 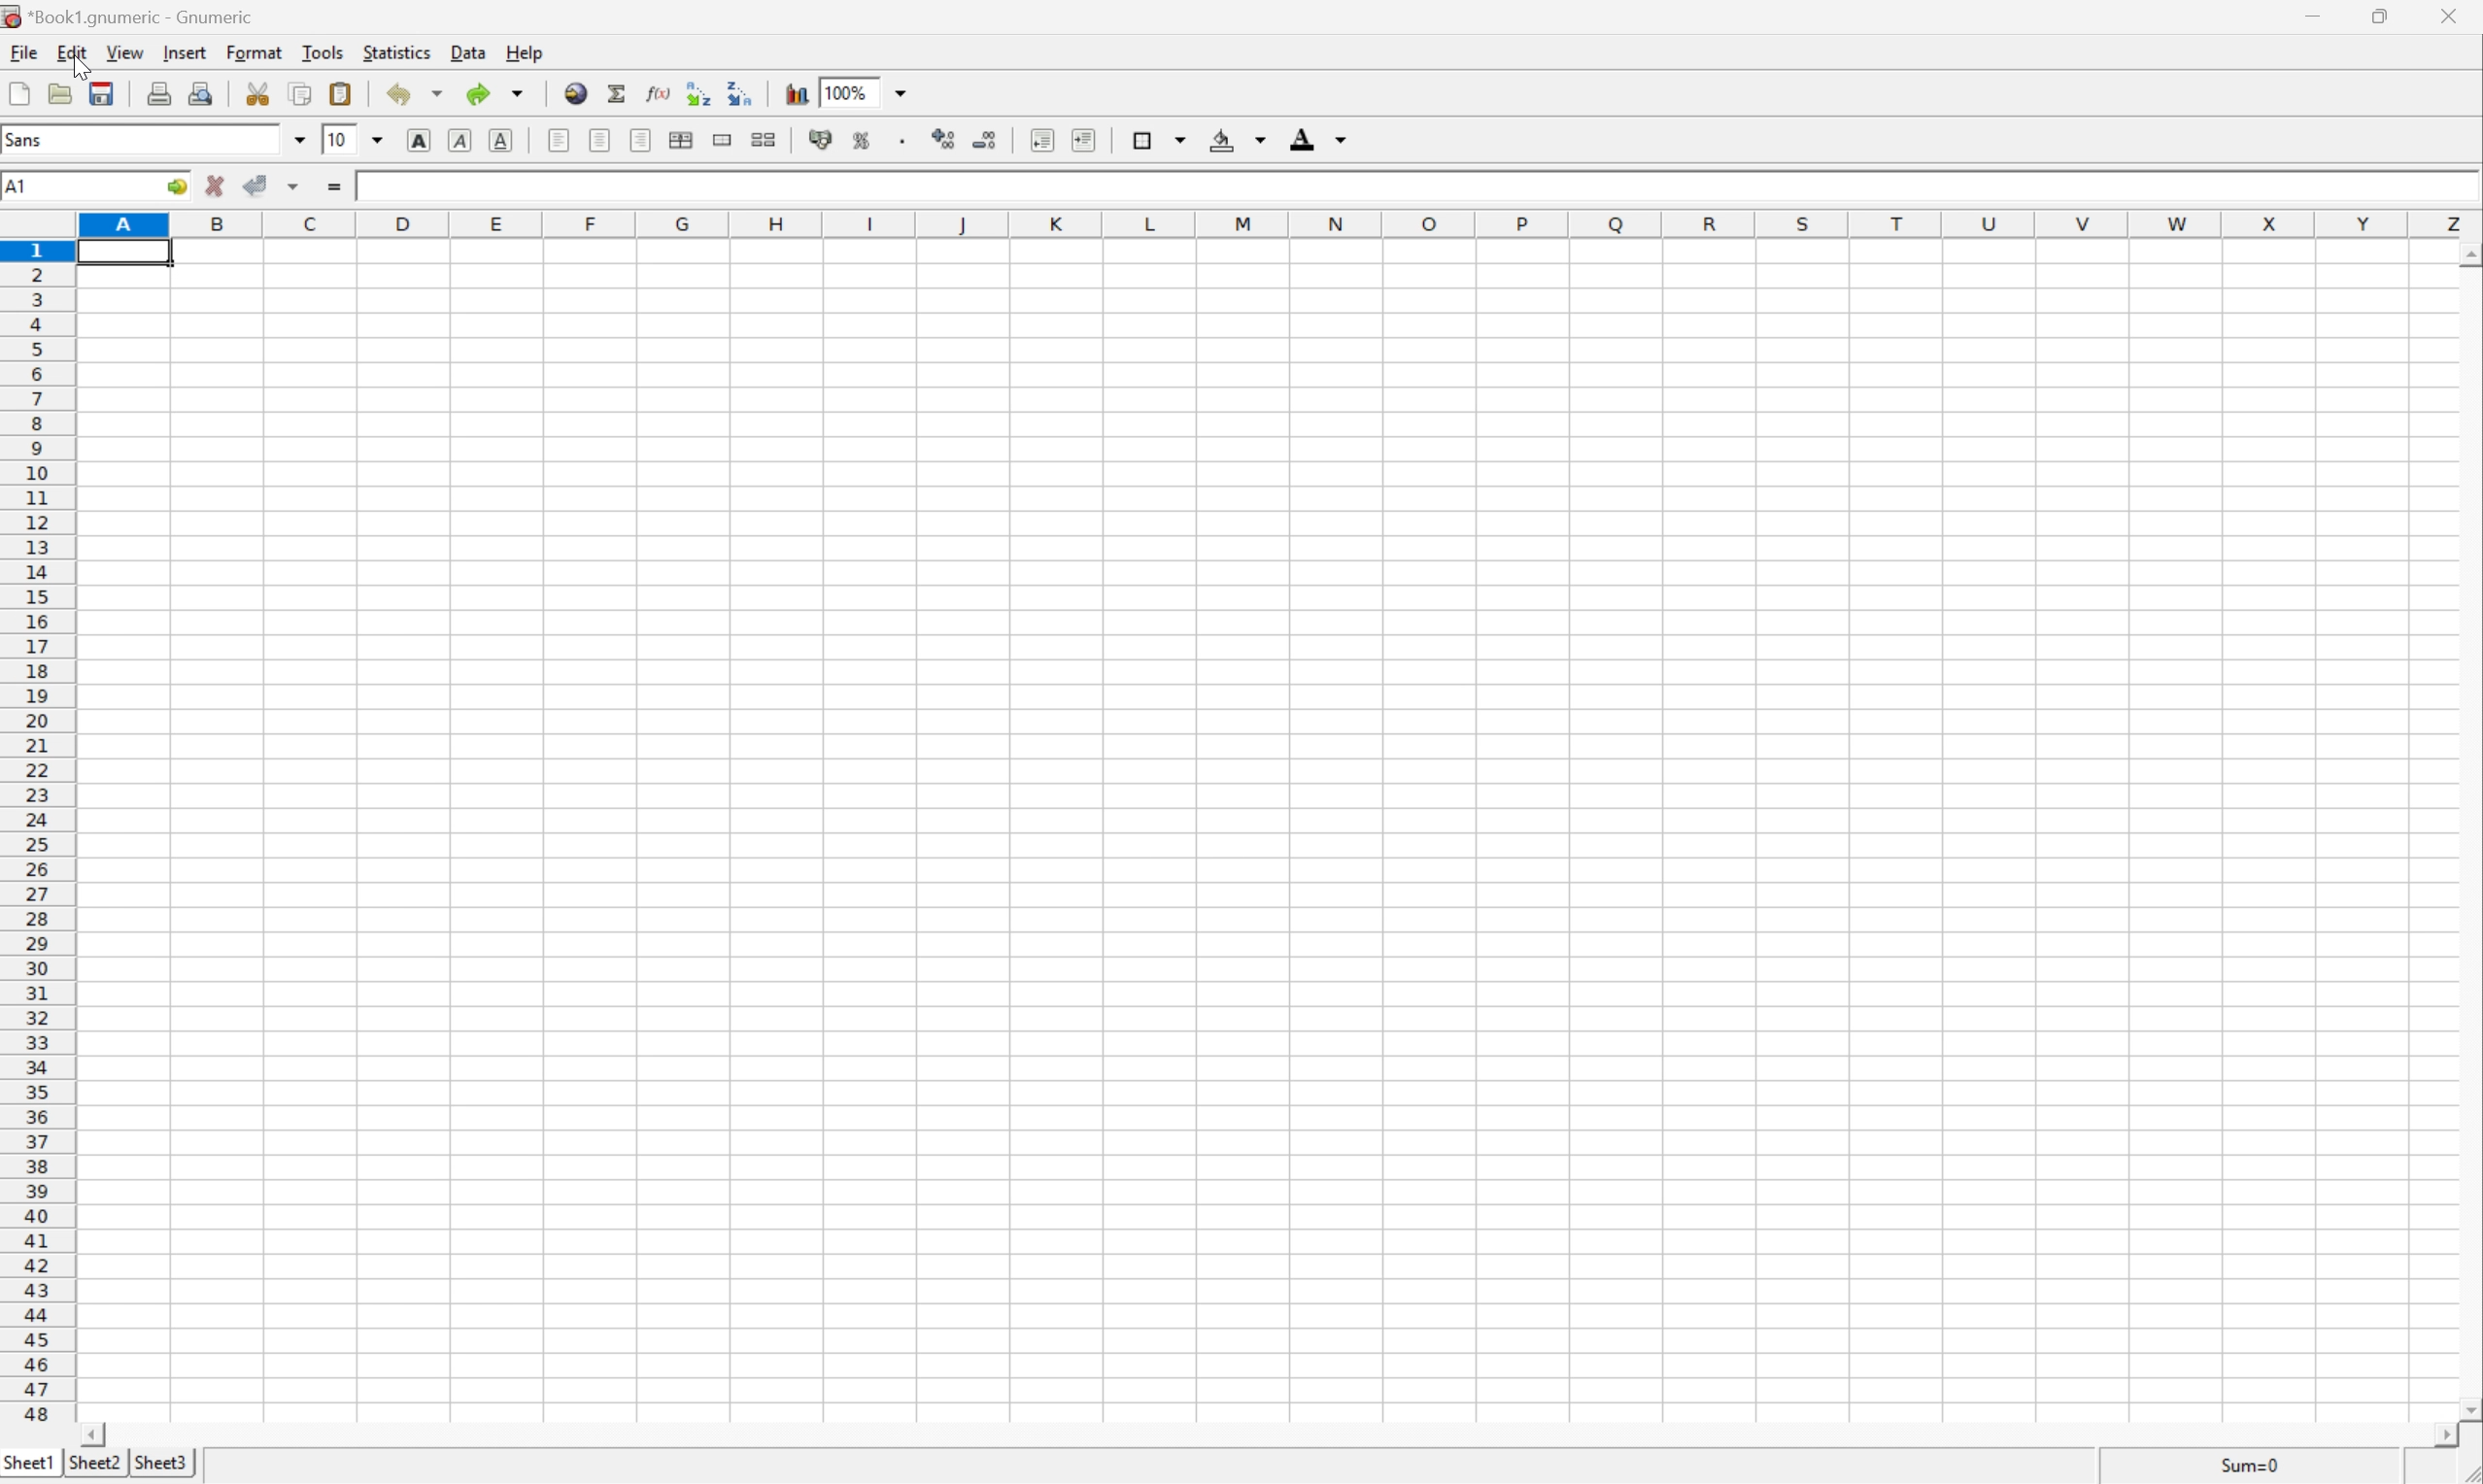 I want to click on file, so click(x=22, y=51).